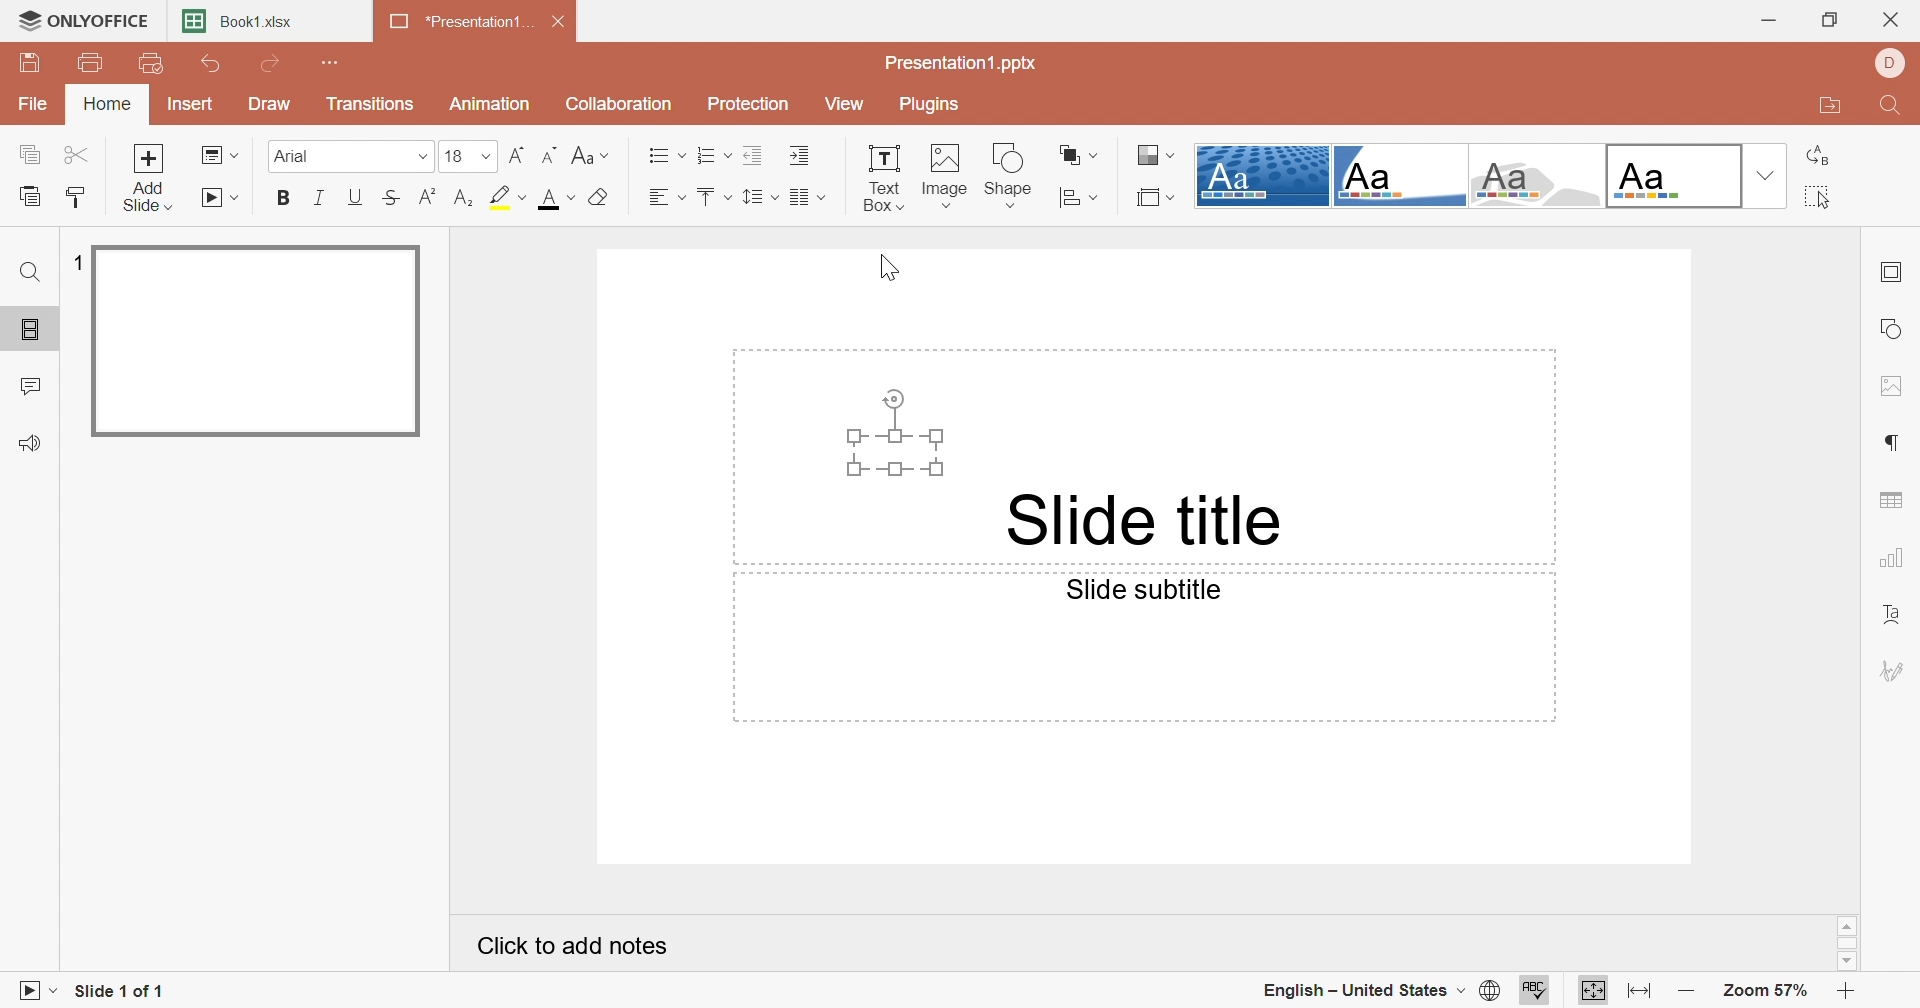 Image resolution: width=1920 pixels, height=1008 pixels. Describe the element at coordinates (517, 156) in the screenshot. I see `Increment font size` at that location.